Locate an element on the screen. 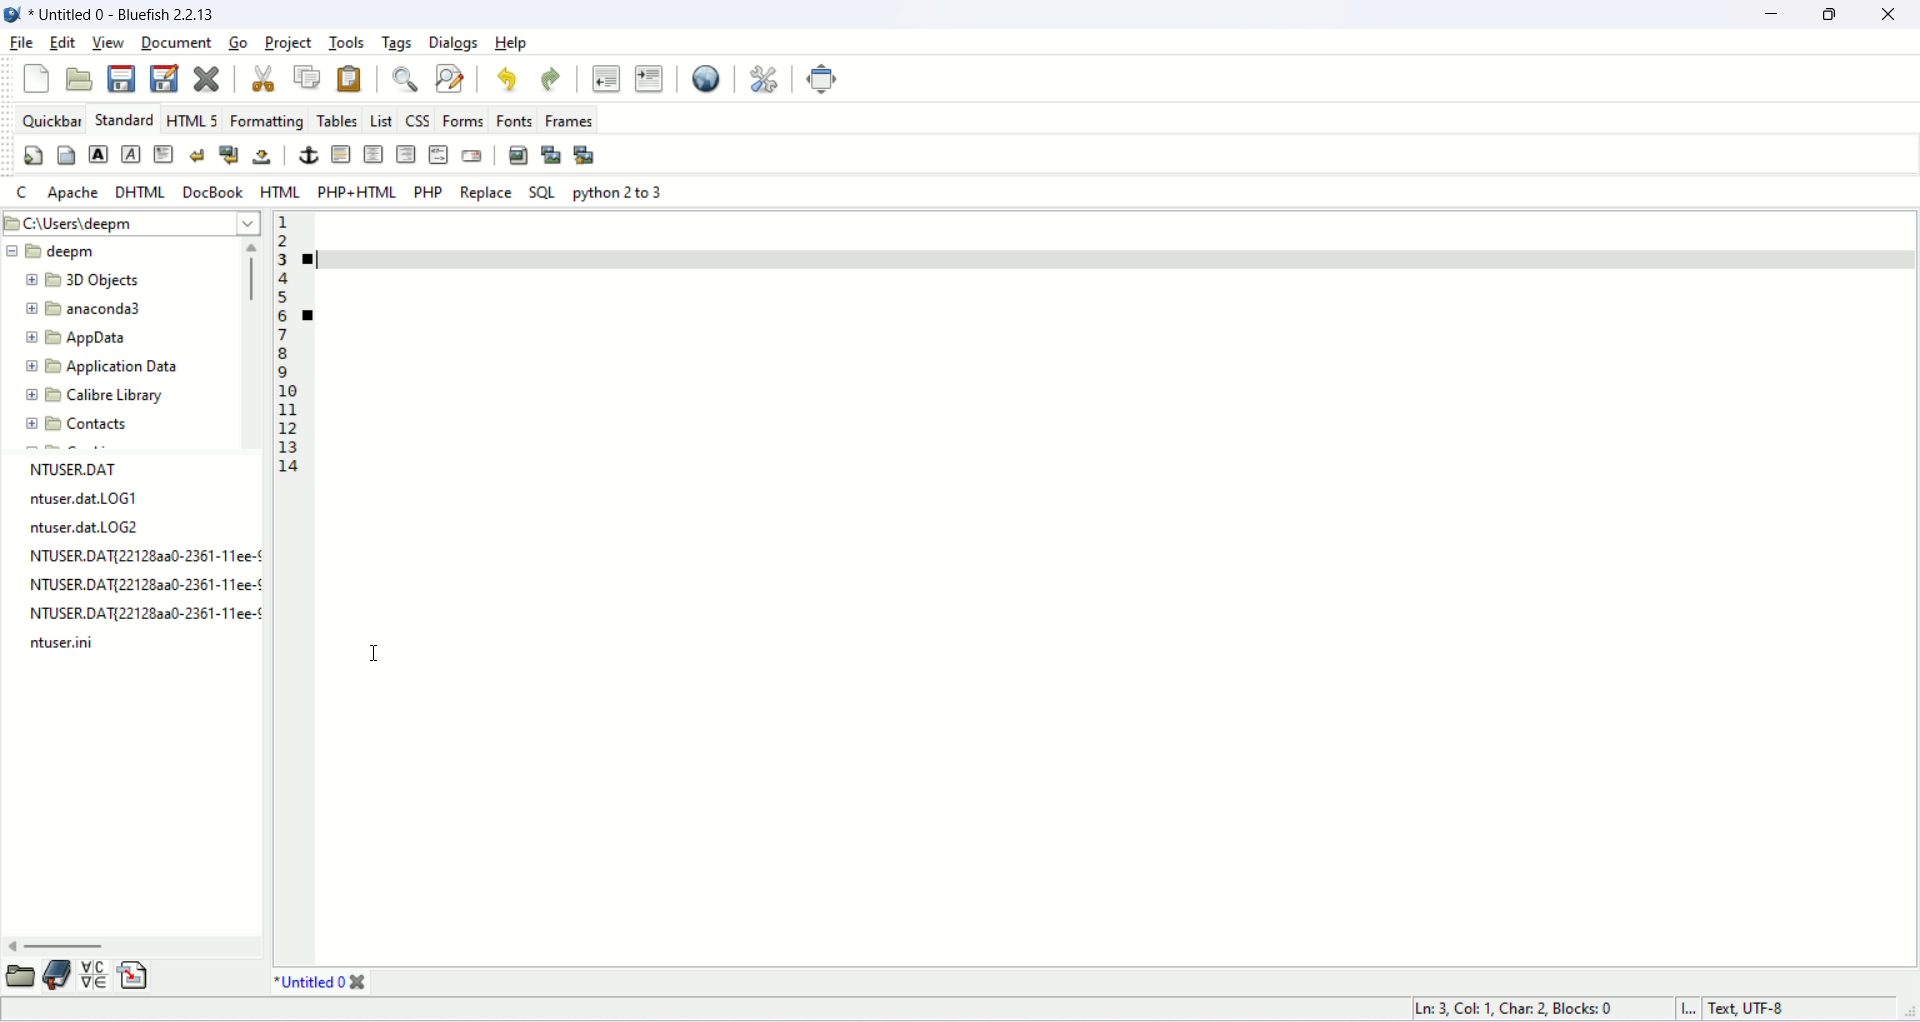  cursor position is located at coordinates (1523, 1010).